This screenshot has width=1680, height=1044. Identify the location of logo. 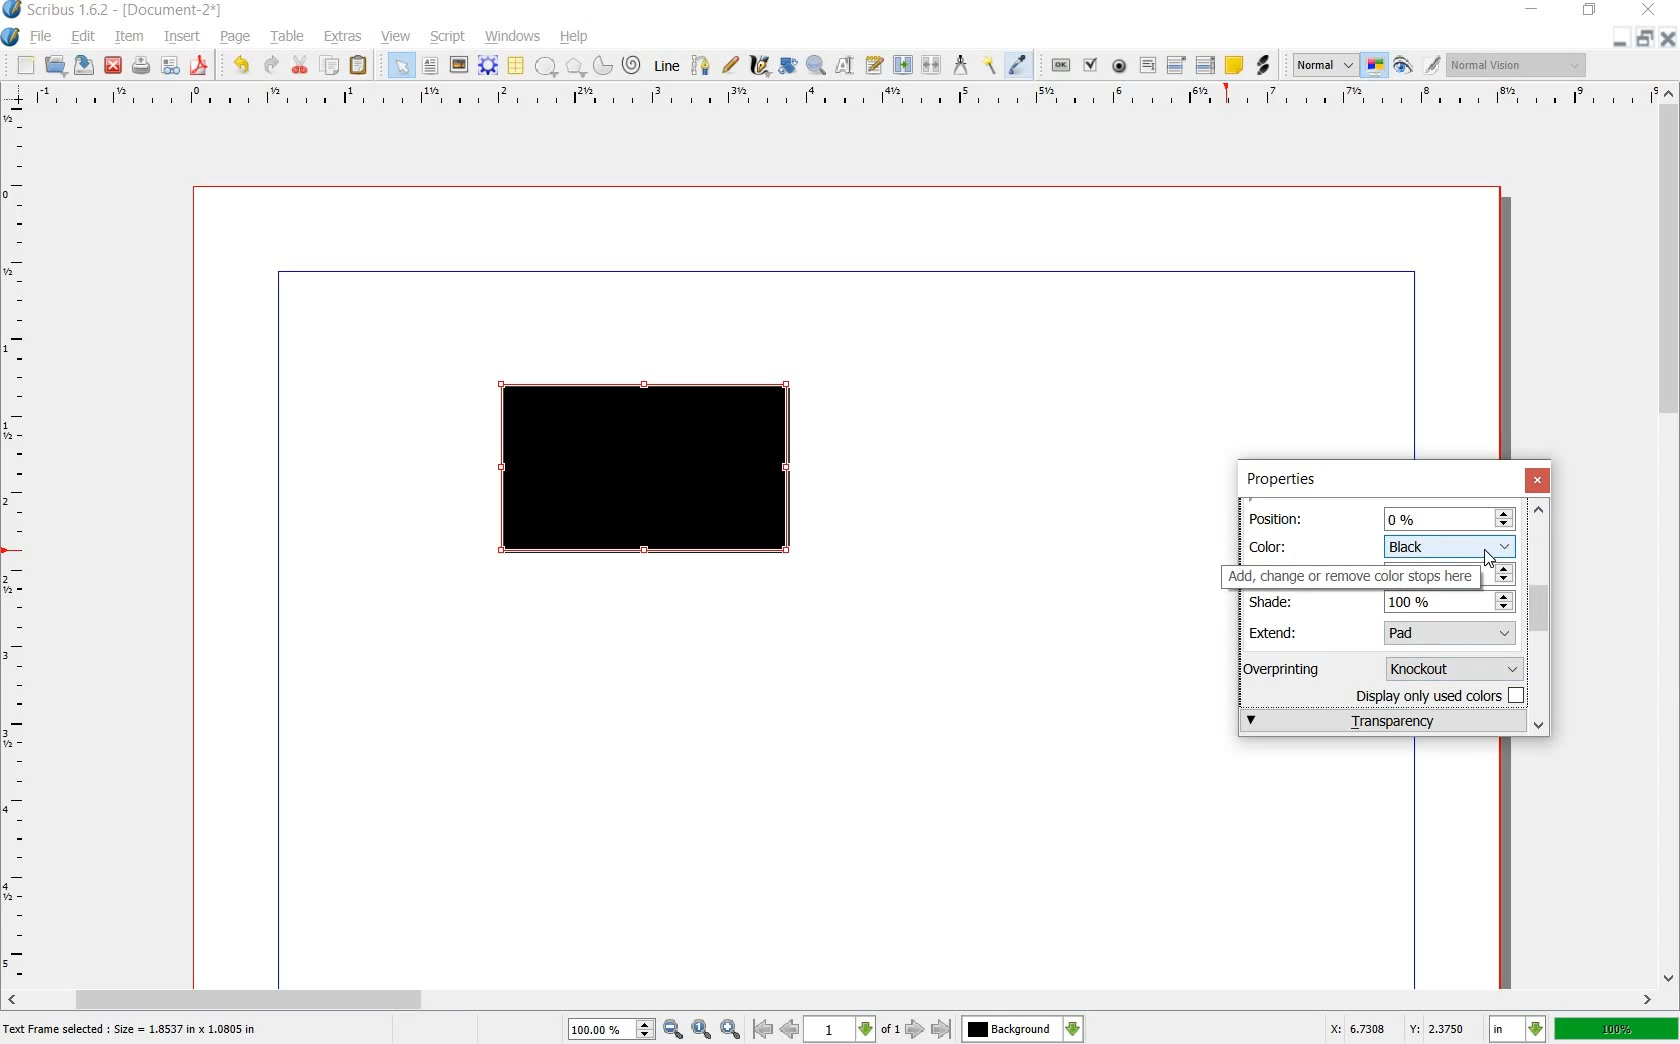
(13, 11).